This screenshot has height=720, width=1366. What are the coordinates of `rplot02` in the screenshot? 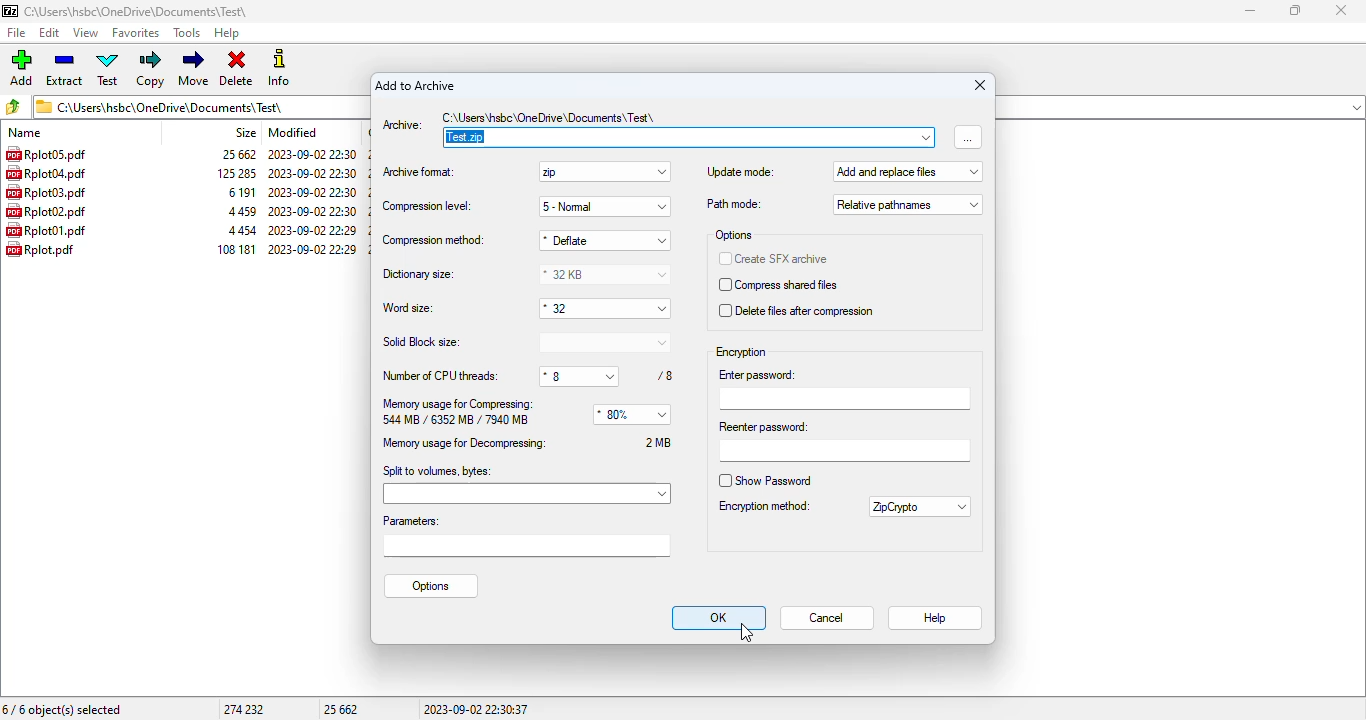 It's located at (46, 211).